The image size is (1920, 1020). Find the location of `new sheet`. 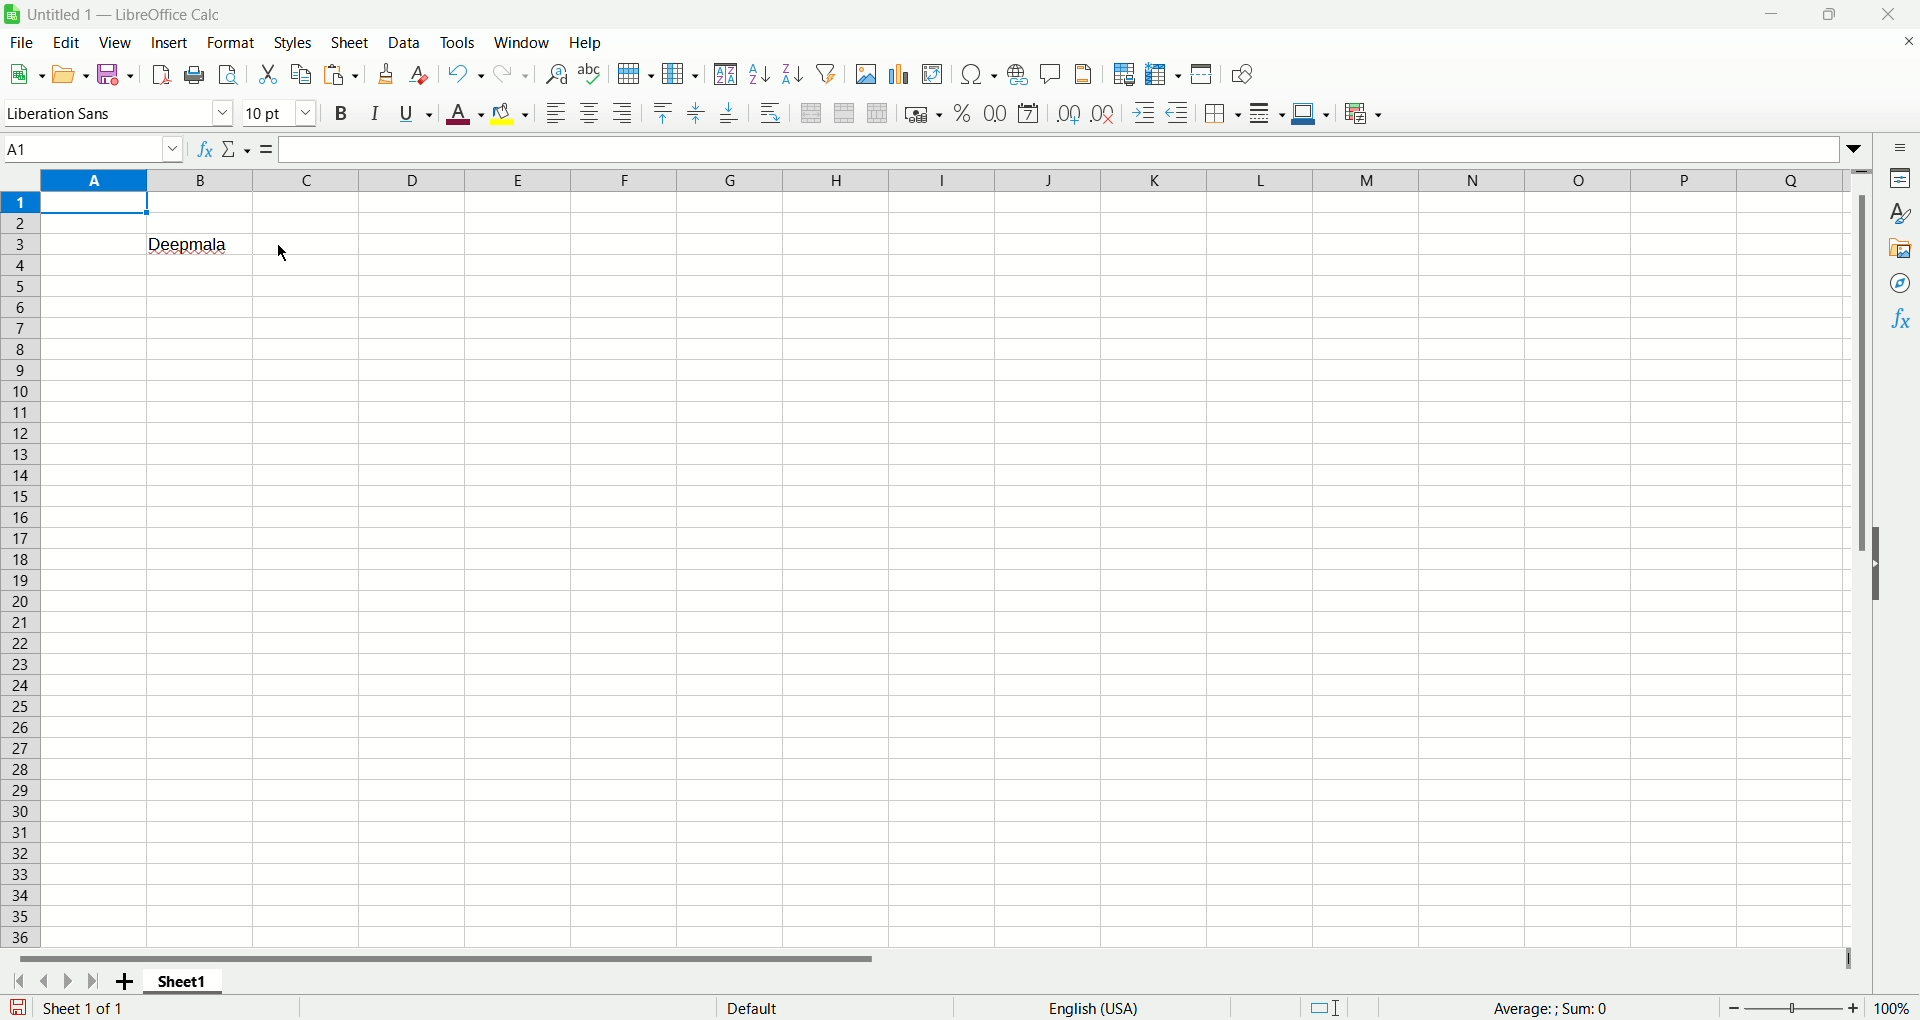

new sheet is located at coordinates (119, 983).